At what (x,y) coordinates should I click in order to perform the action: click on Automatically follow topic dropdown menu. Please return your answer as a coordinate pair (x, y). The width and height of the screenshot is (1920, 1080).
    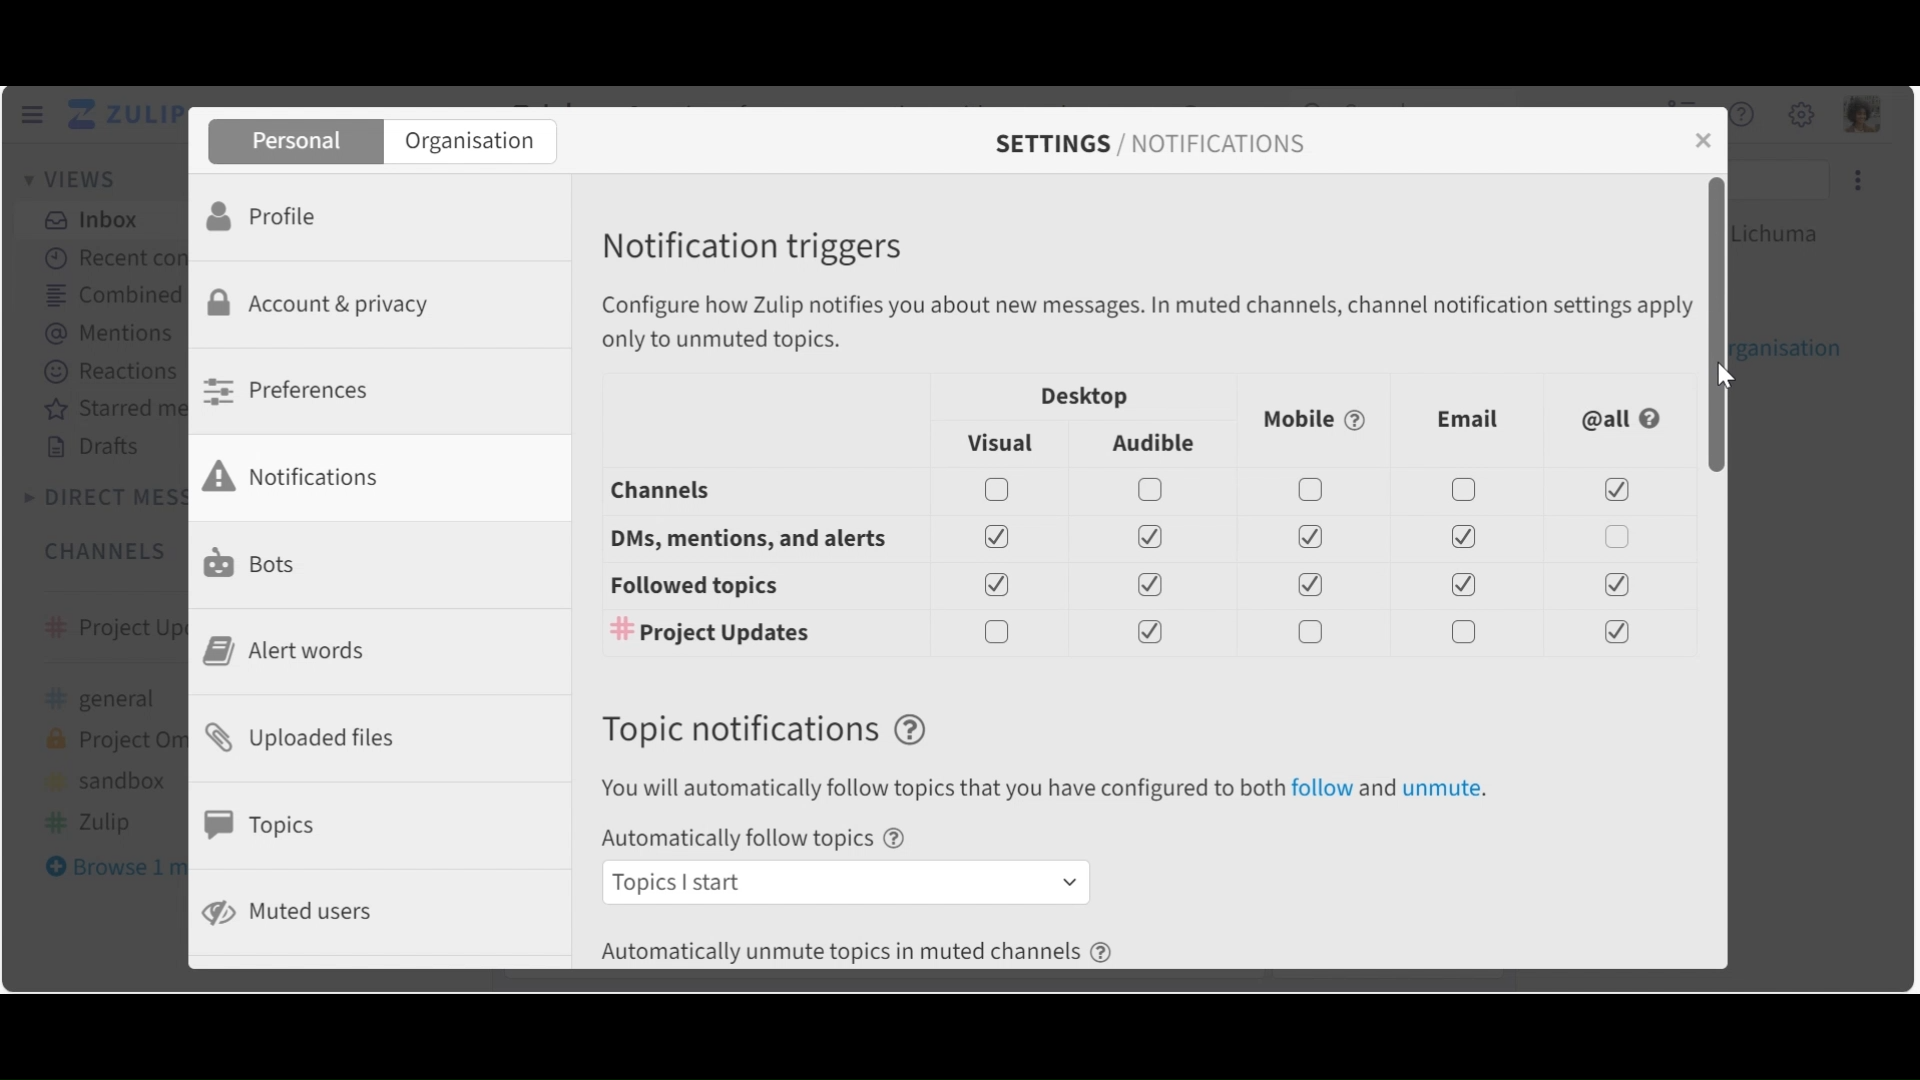
    Looking at the image, I should click on (844, 882).